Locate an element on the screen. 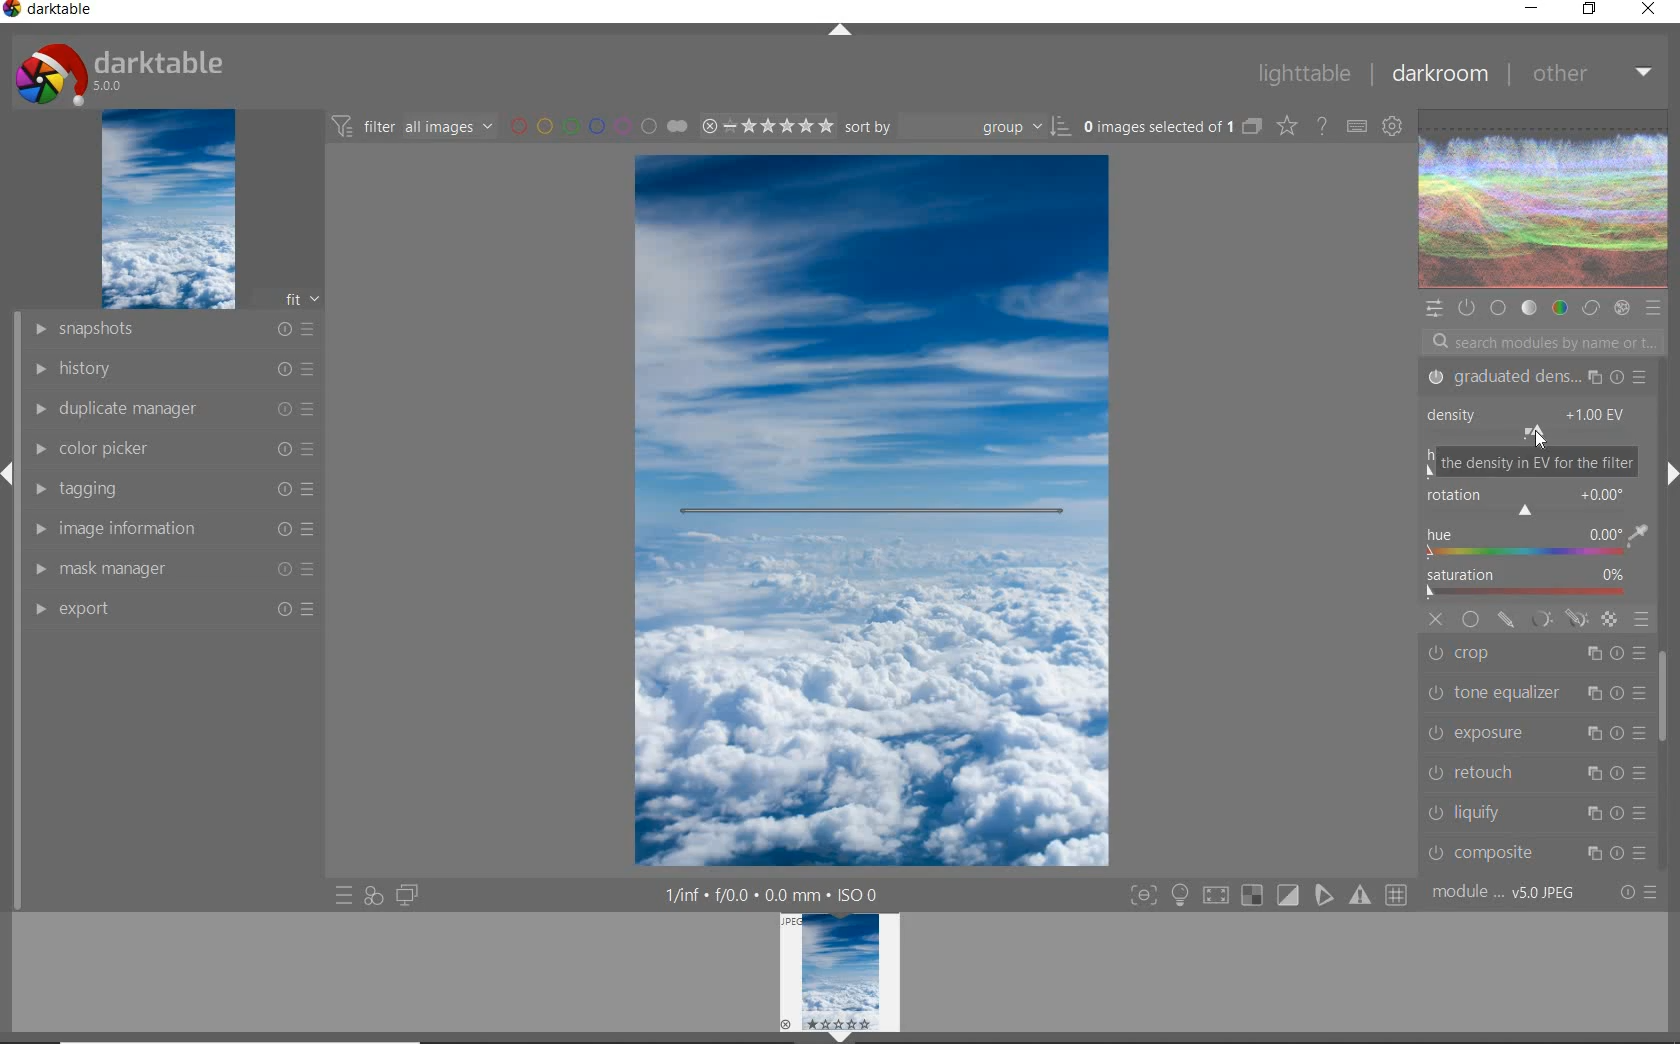  UNIFORMLY is located at coordinates (1470, 619).